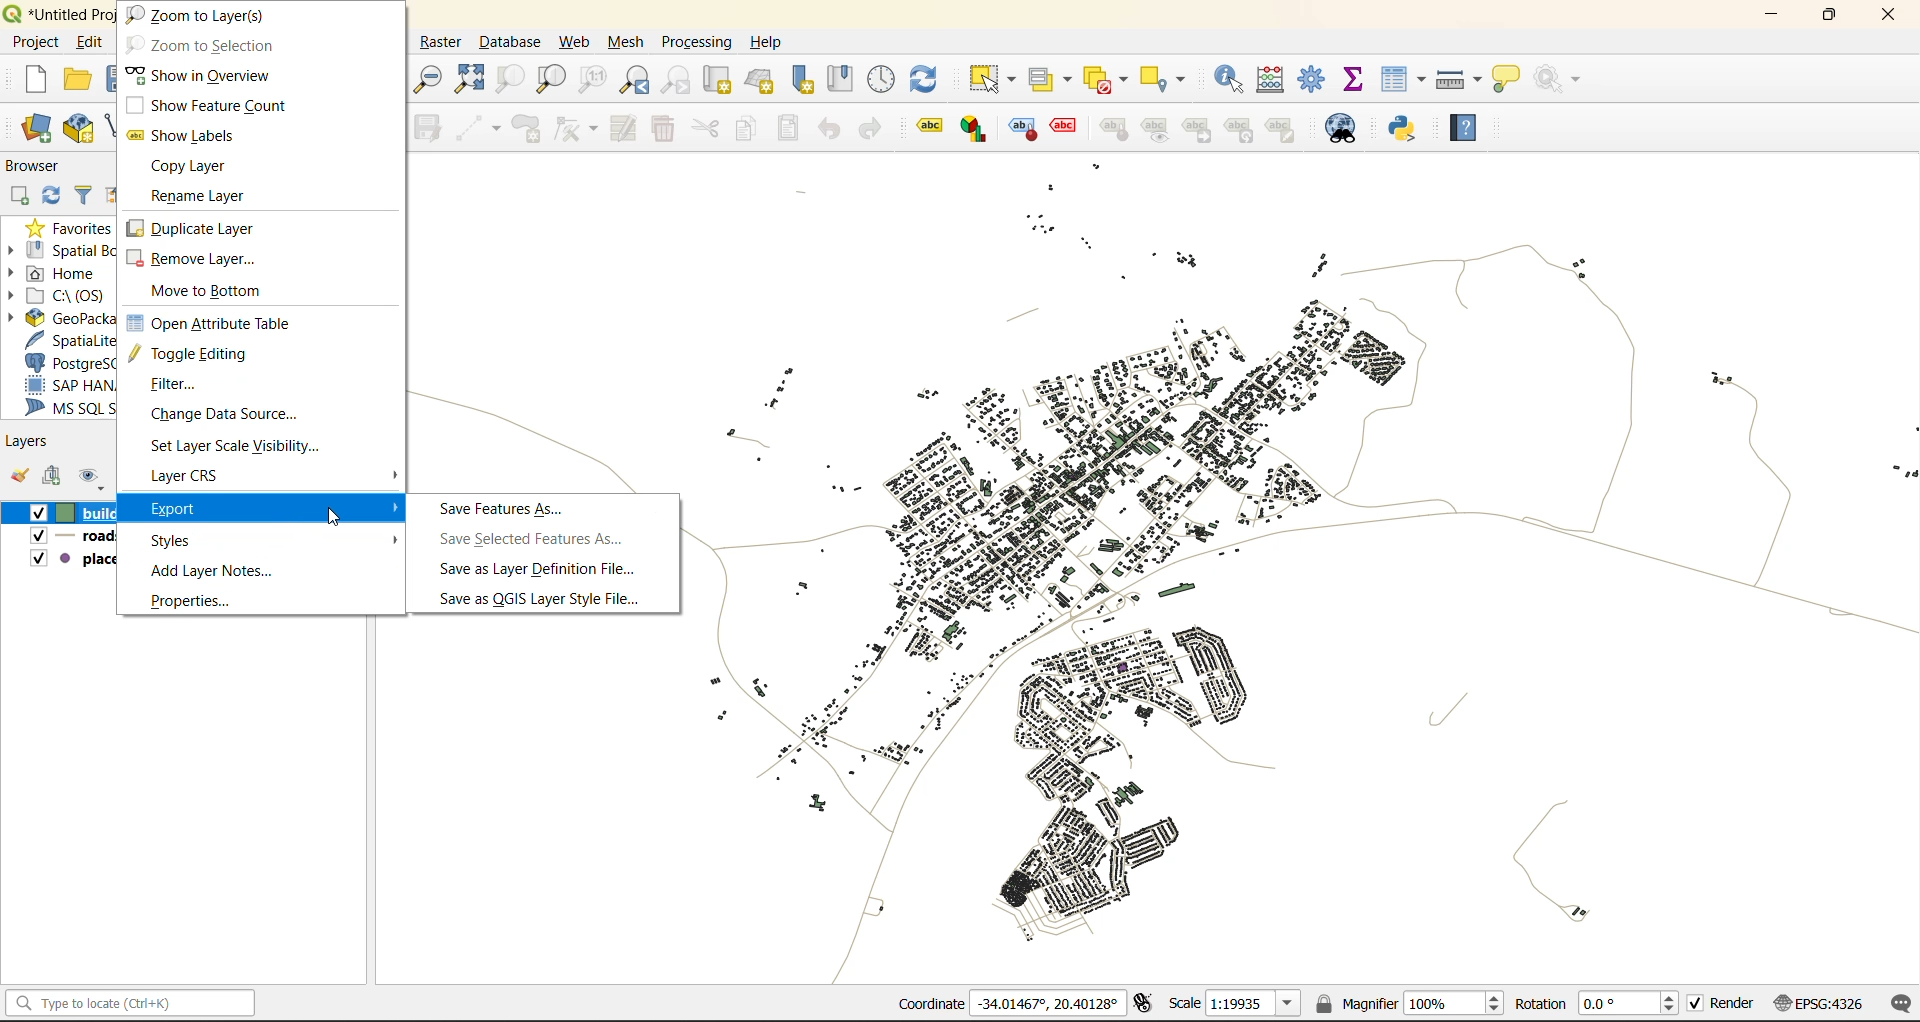 The height and width of the screenshot is (1022, 1920). I want to click on toolbox, so click(1313, 81).